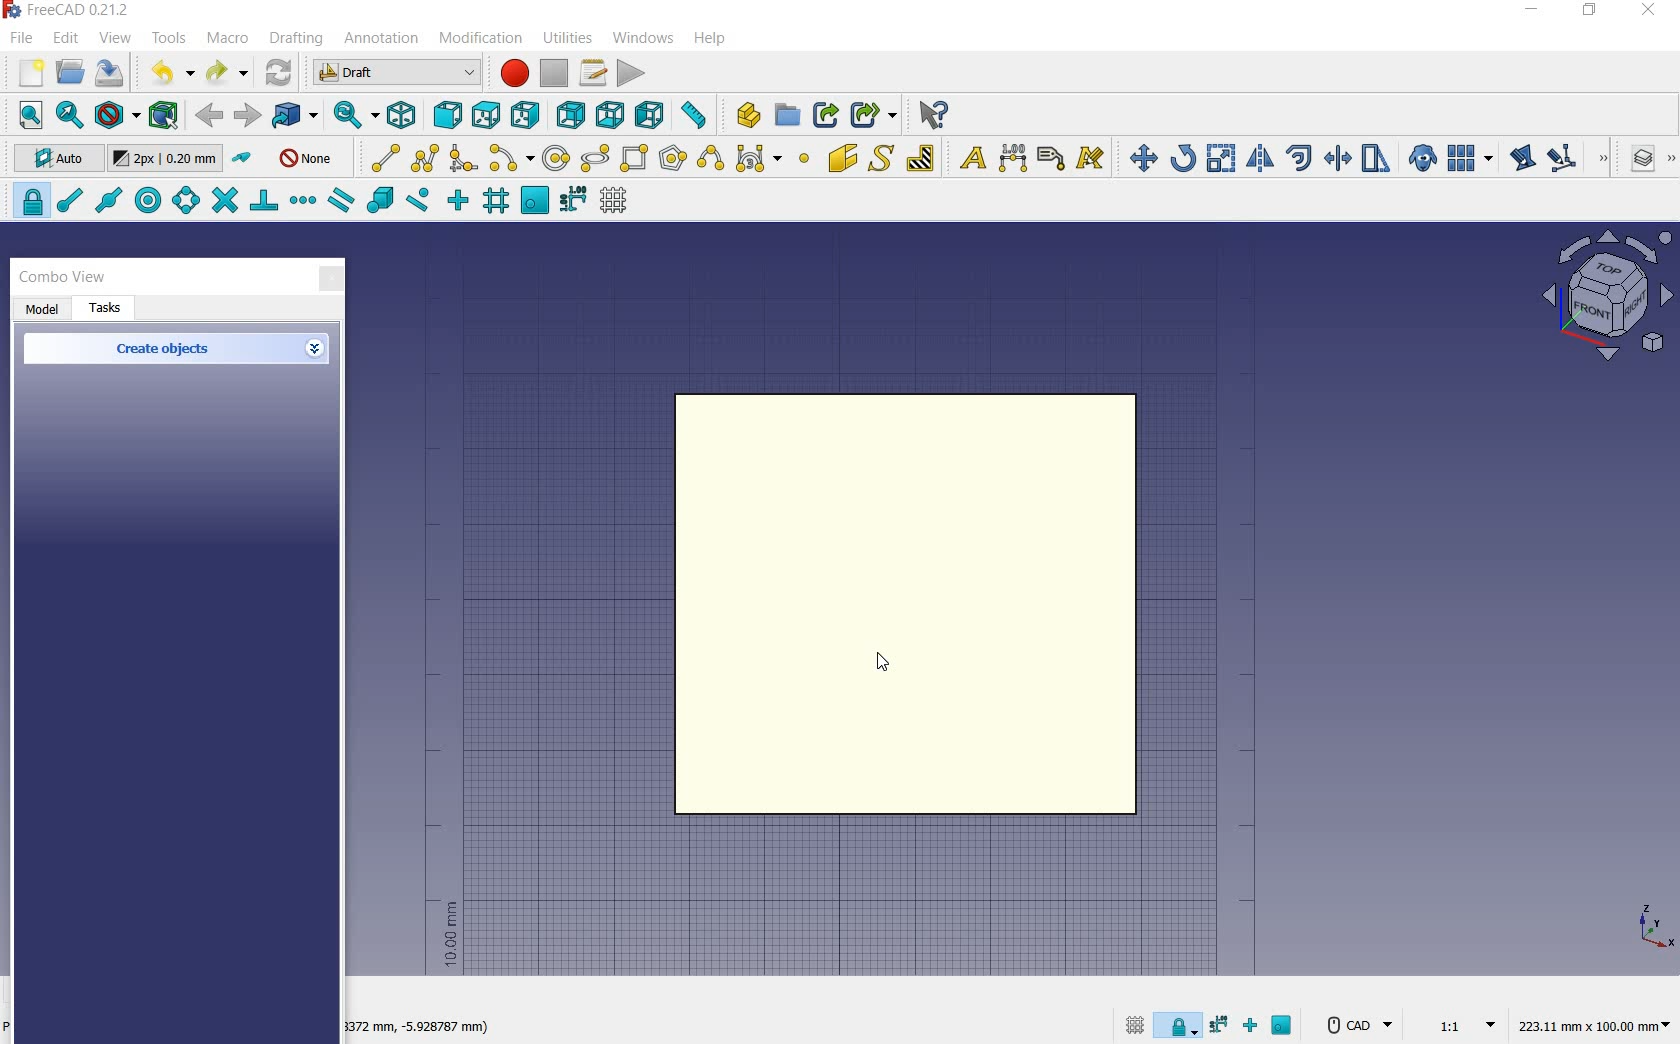 This screenshot has width=1680, height=1044. What do you see at coordinates (383, 40) in the screenshot?
I see `annotation` at bounding box center [383, 40].